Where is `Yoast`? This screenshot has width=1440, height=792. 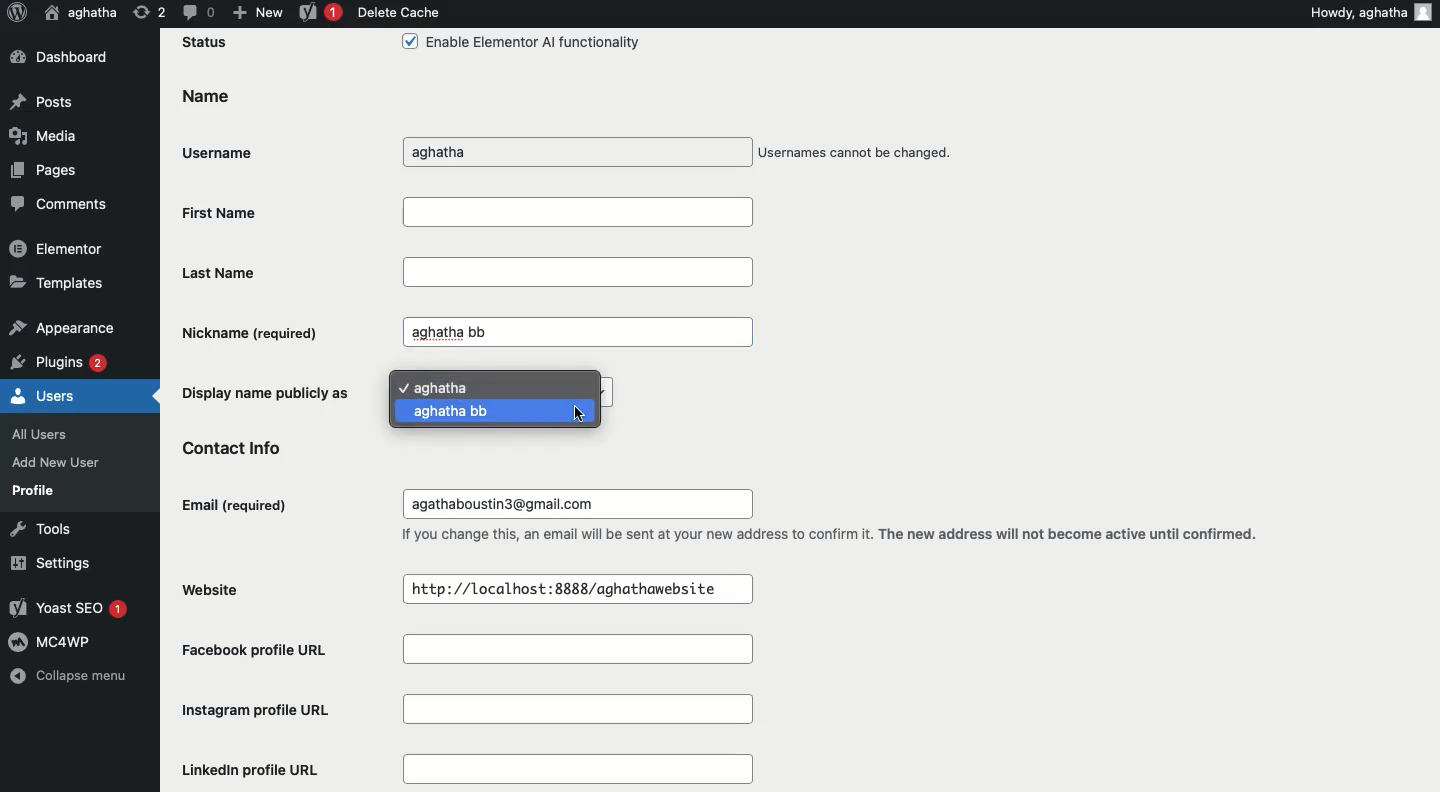
Yoast is located at coordinates (321, 14).